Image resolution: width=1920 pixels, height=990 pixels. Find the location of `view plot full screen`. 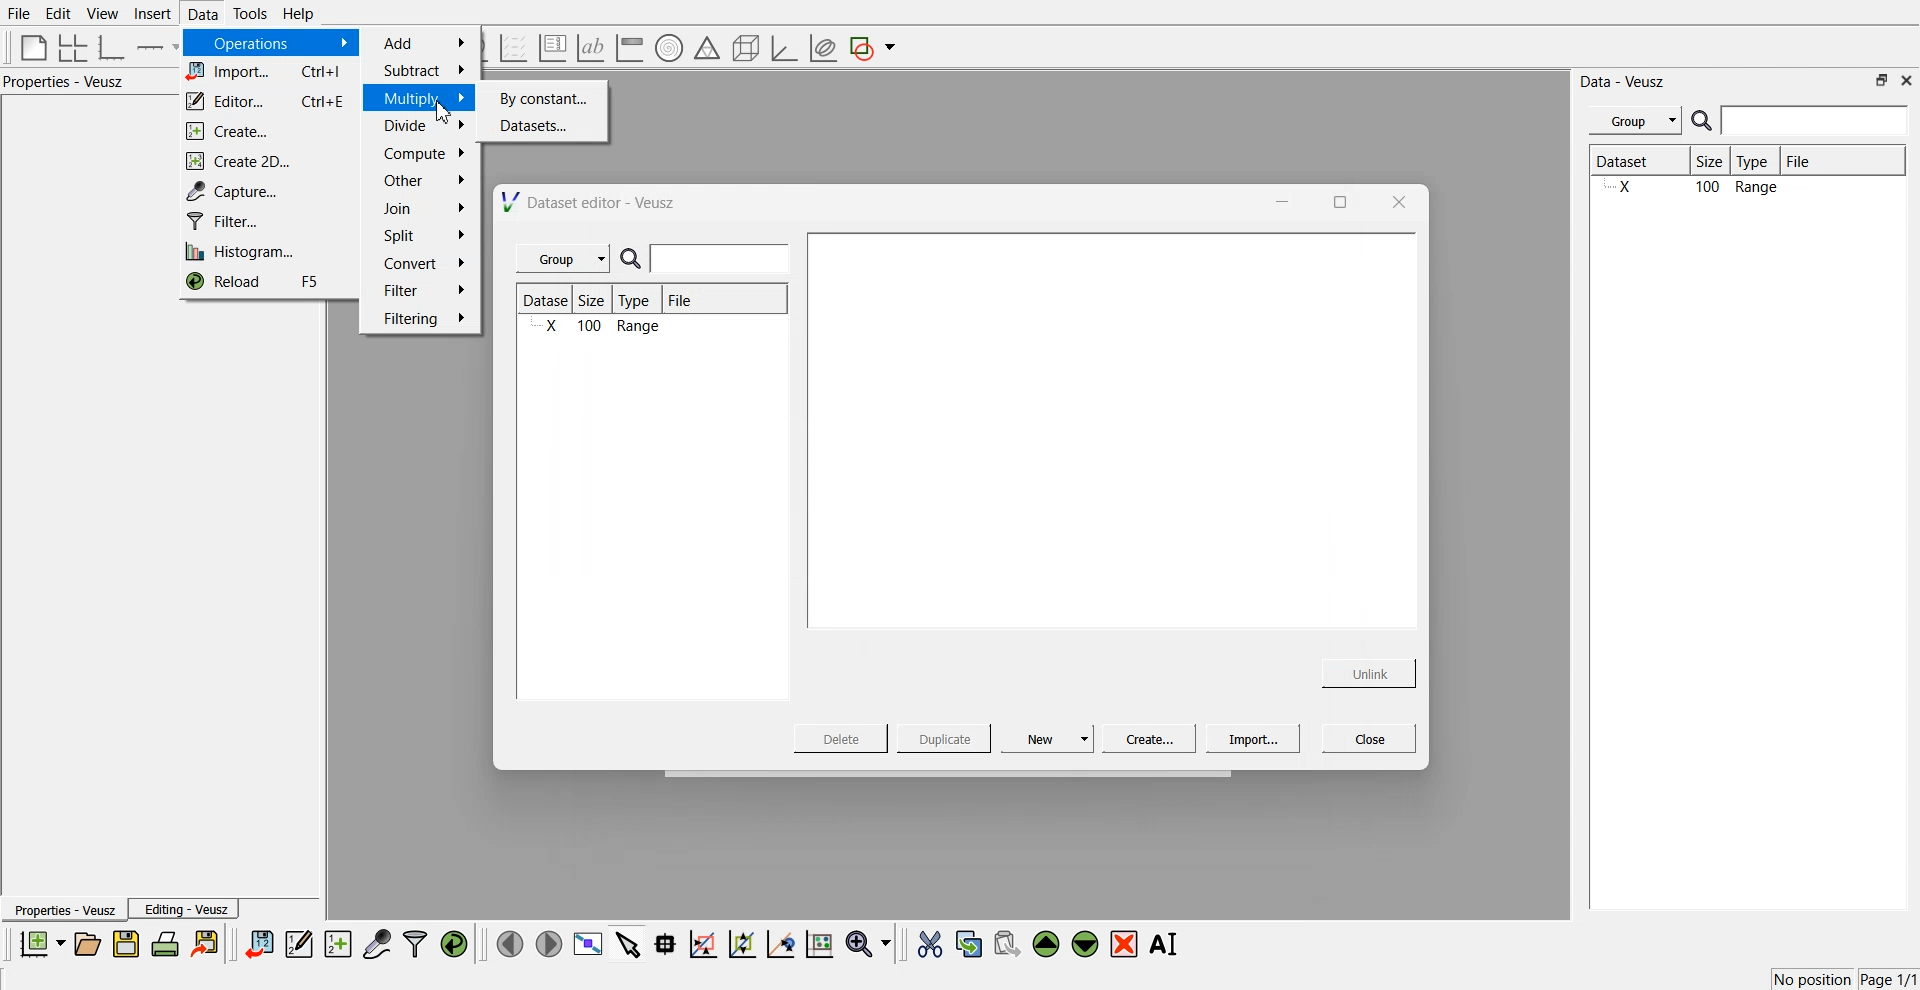

view plot full screen is located at coordinates (587, 944).